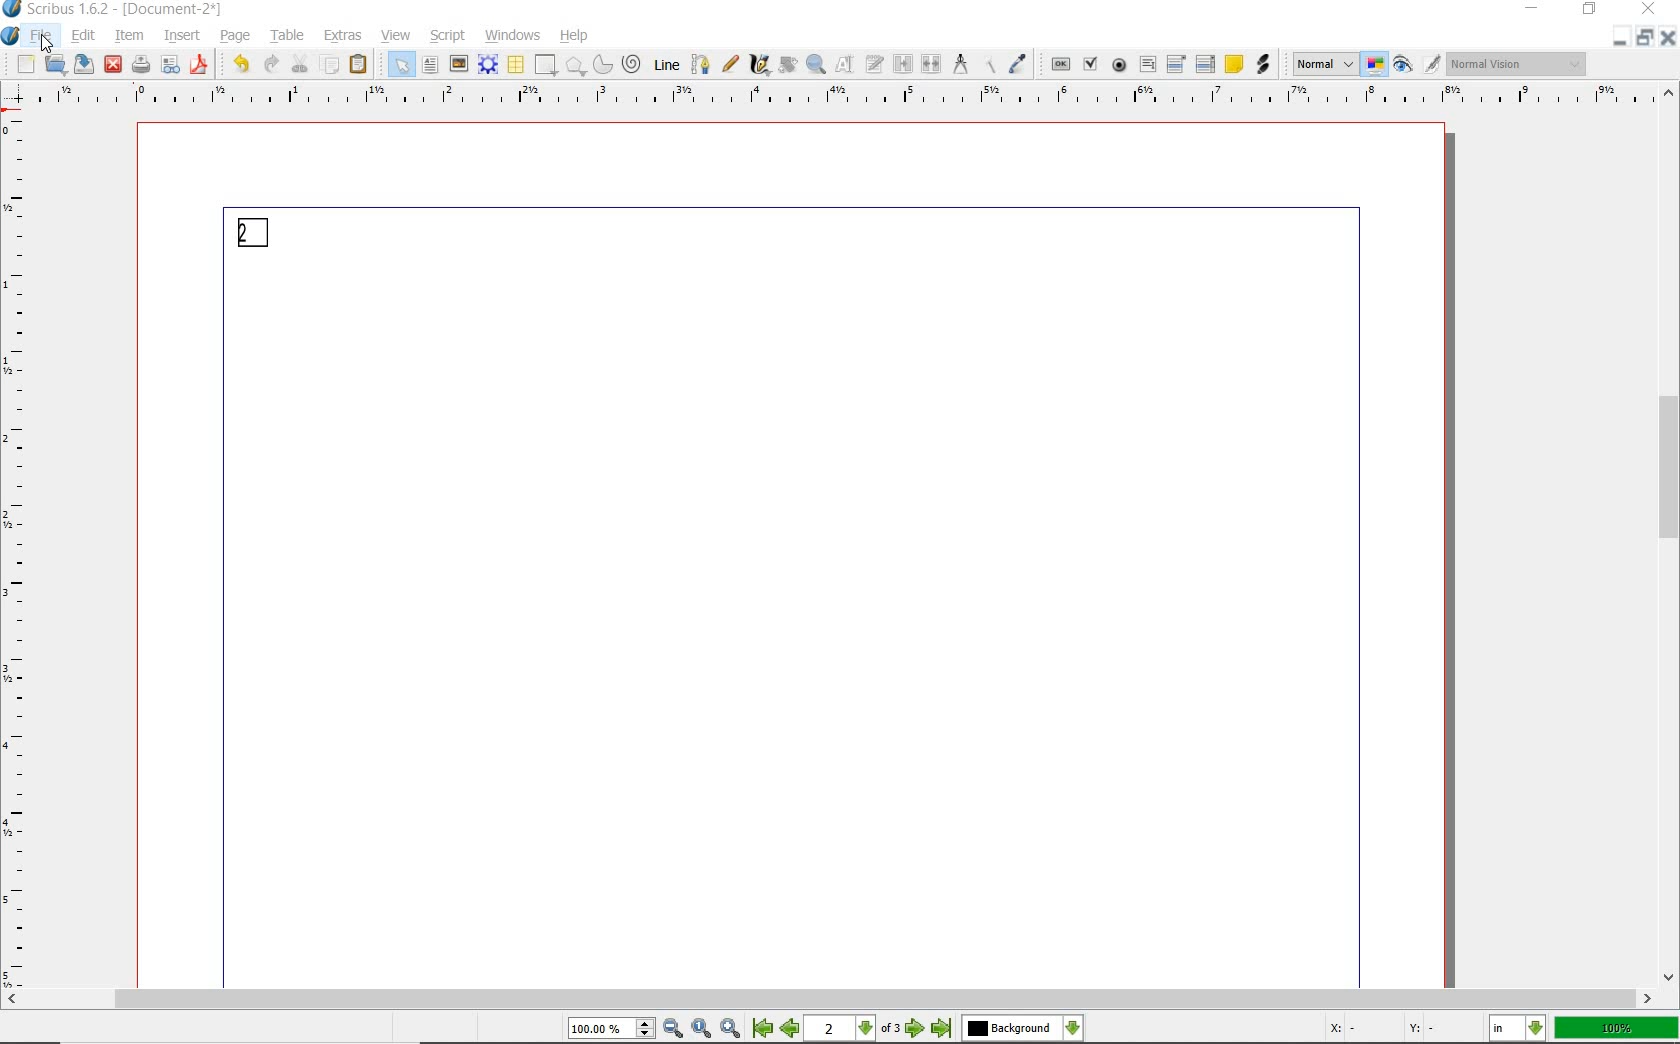 This screenshot has width=1680, height=1044. What do you see at coordinates (916, 1030) in the screenshot?
I see `Next Page` at bounding box center [916, 1030].